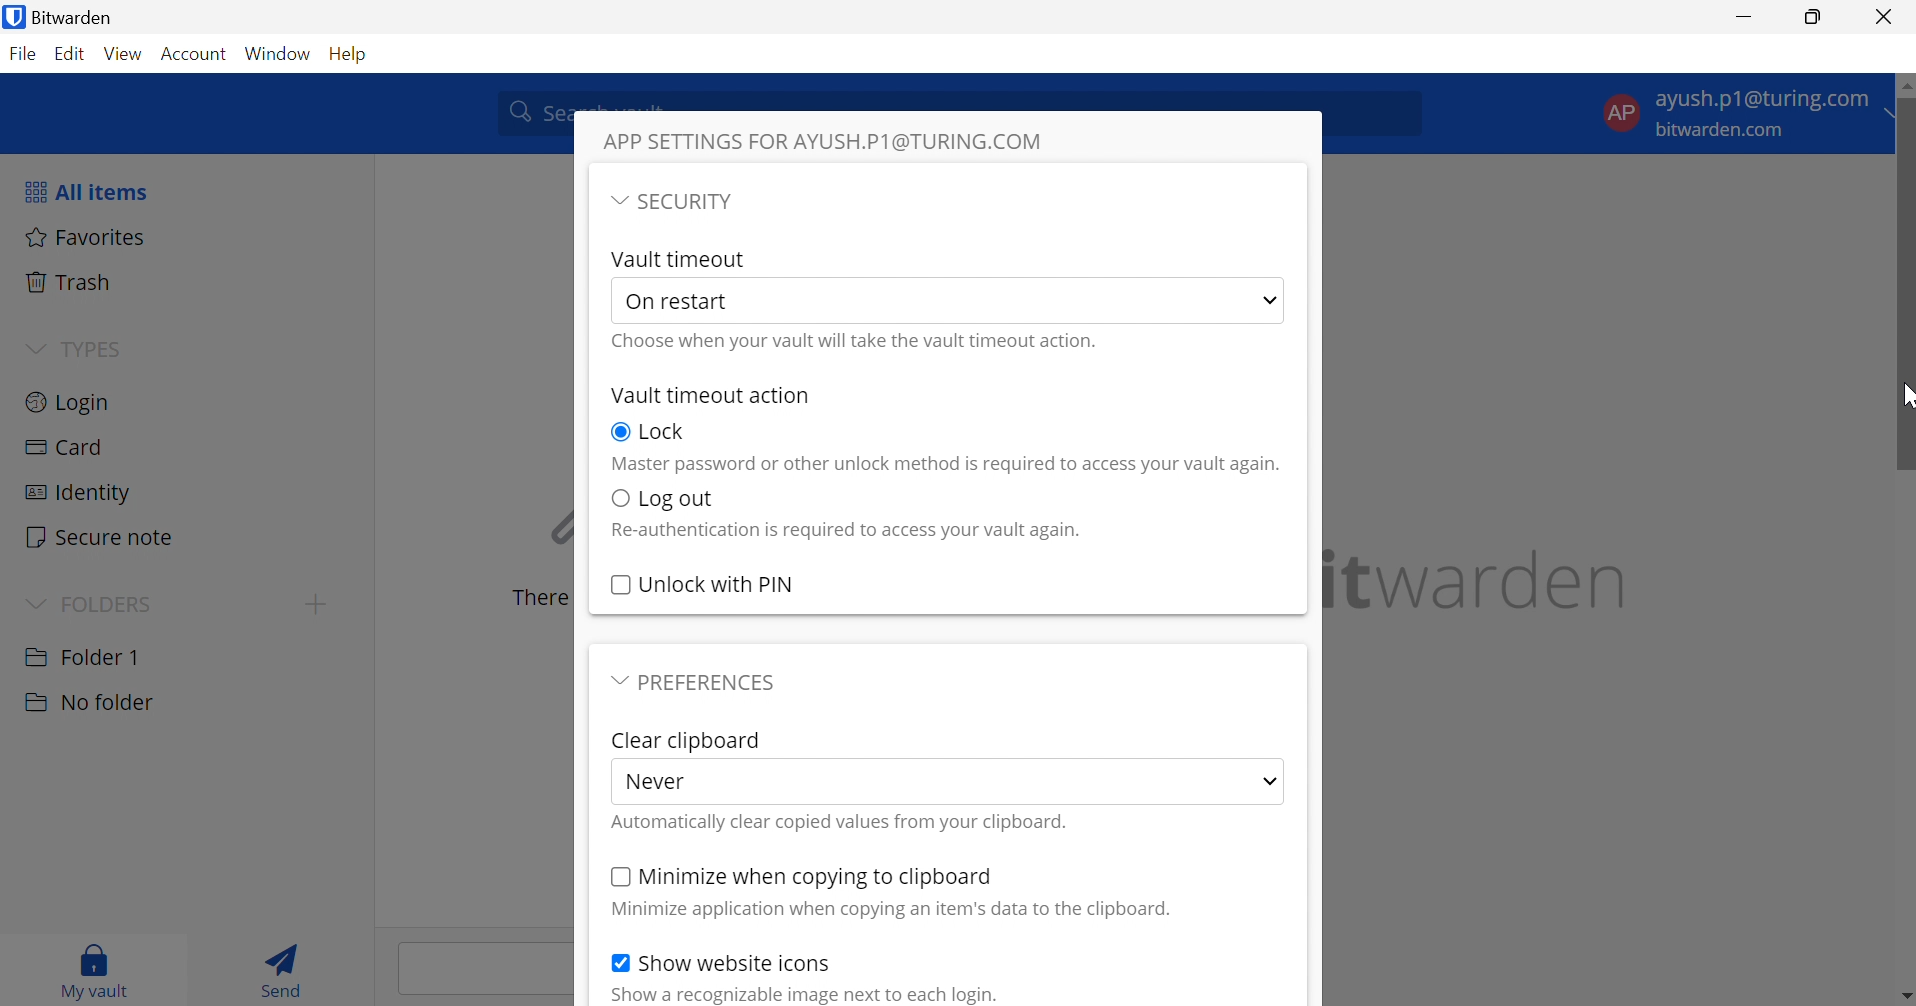  What do you see at coordinates (1902, 399) in the screenshot?
I see `cursor` at bounding box center [1902, 399].